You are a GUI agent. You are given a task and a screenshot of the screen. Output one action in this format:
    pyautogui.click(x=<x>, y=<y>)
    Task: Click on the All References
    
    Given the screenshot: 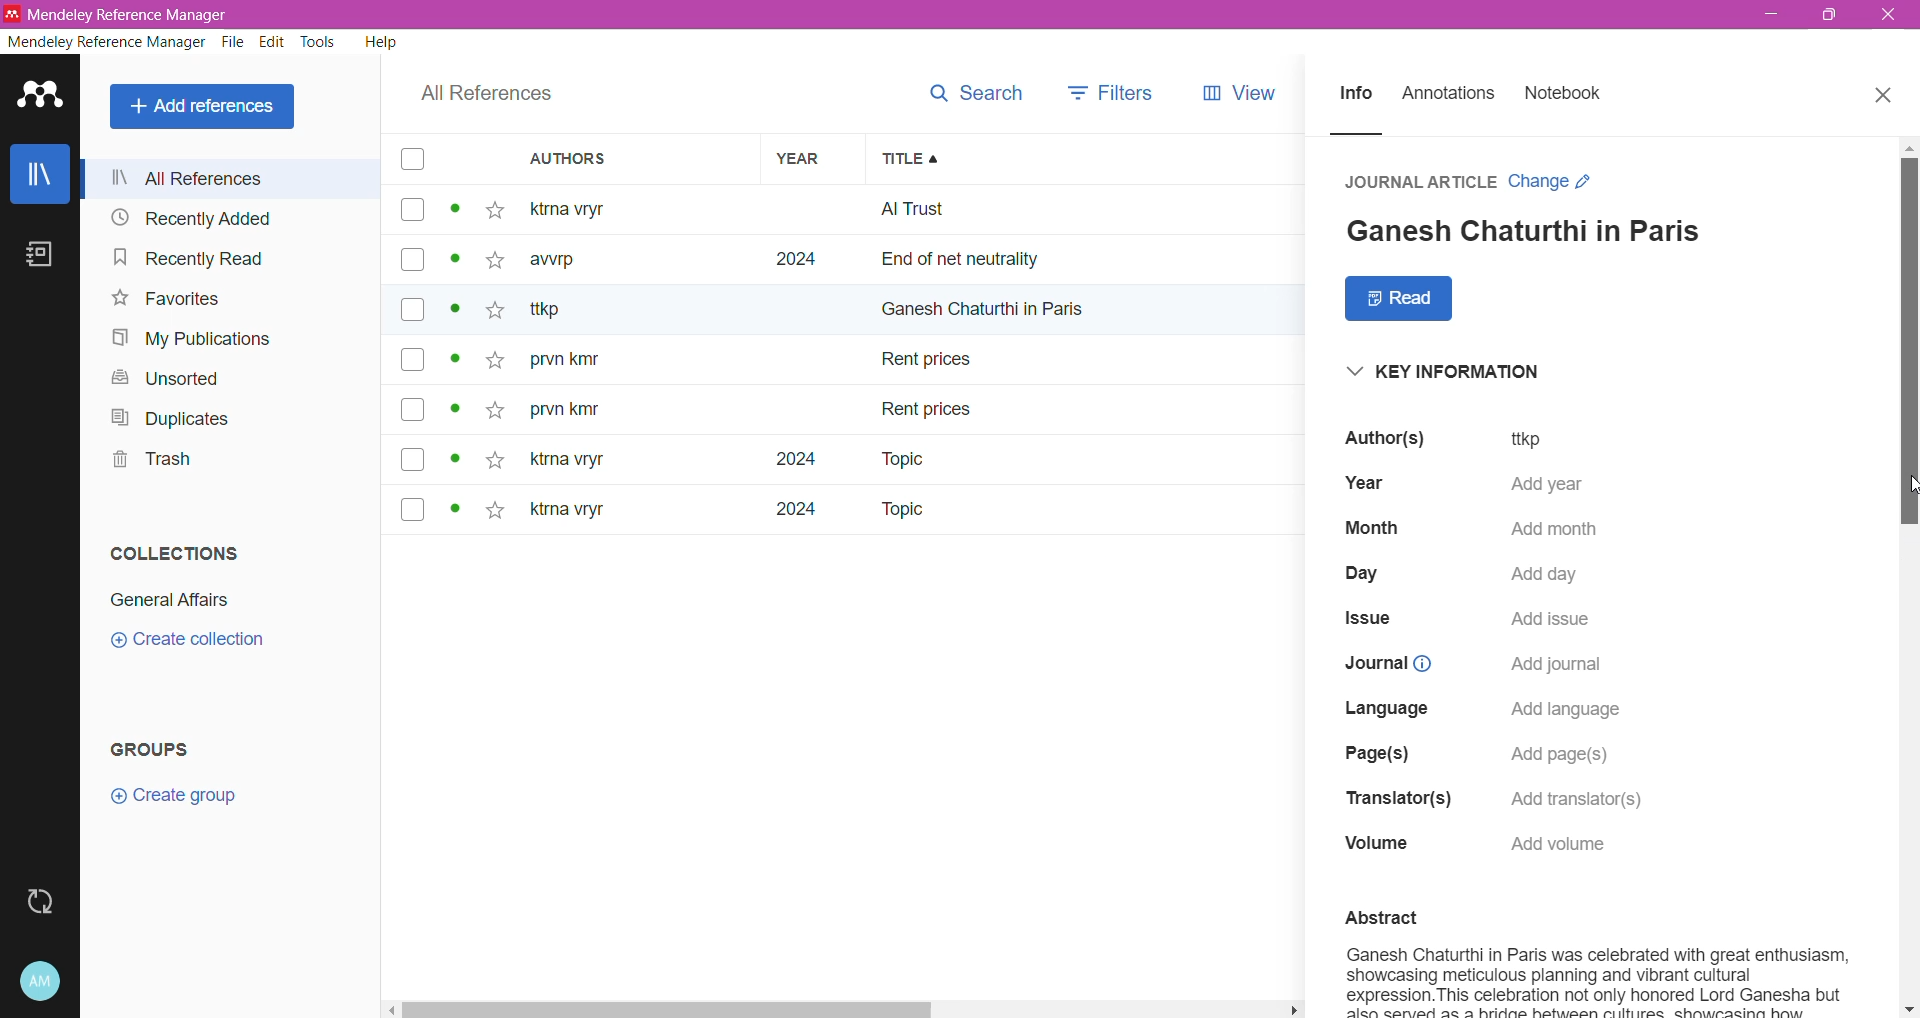 What is the action you would take?
    pyautogui.click(x=236, y=178)
    